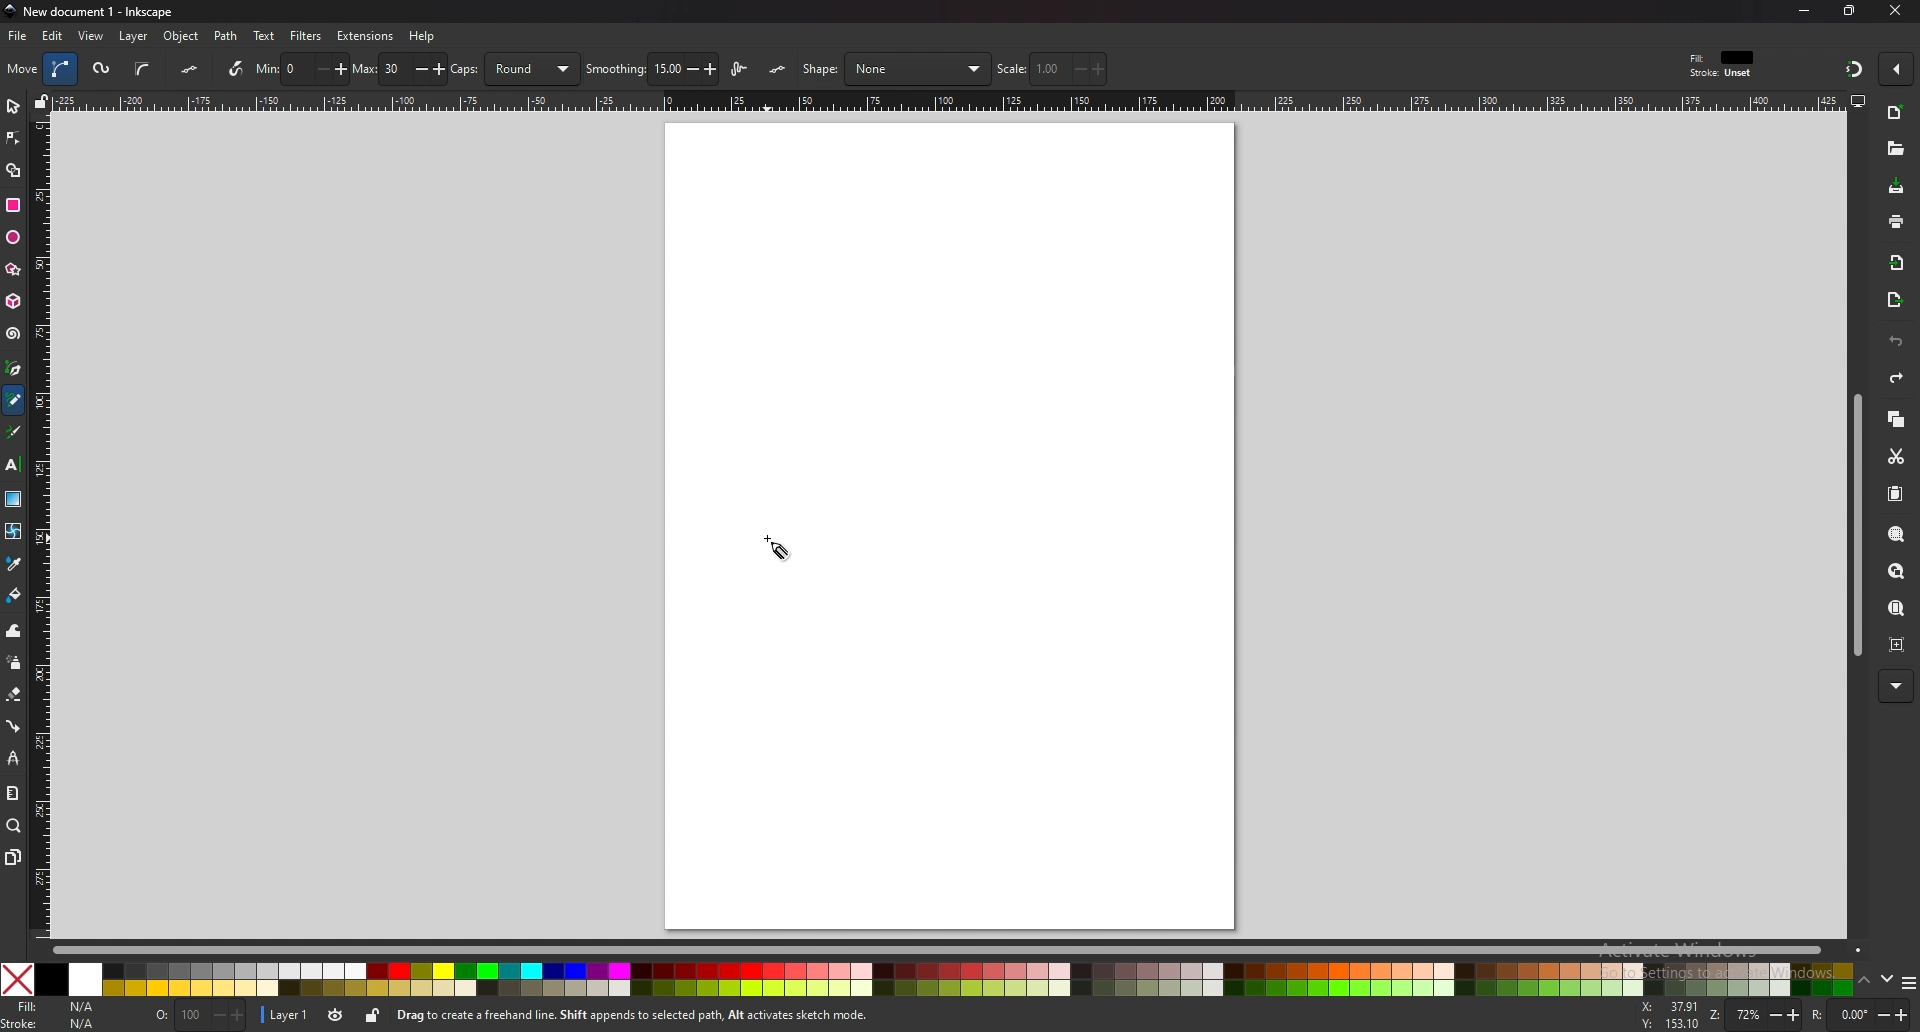  Describe the element at coordinates (948, 102) in the screenshot. I see `horizontal scale` at that location.